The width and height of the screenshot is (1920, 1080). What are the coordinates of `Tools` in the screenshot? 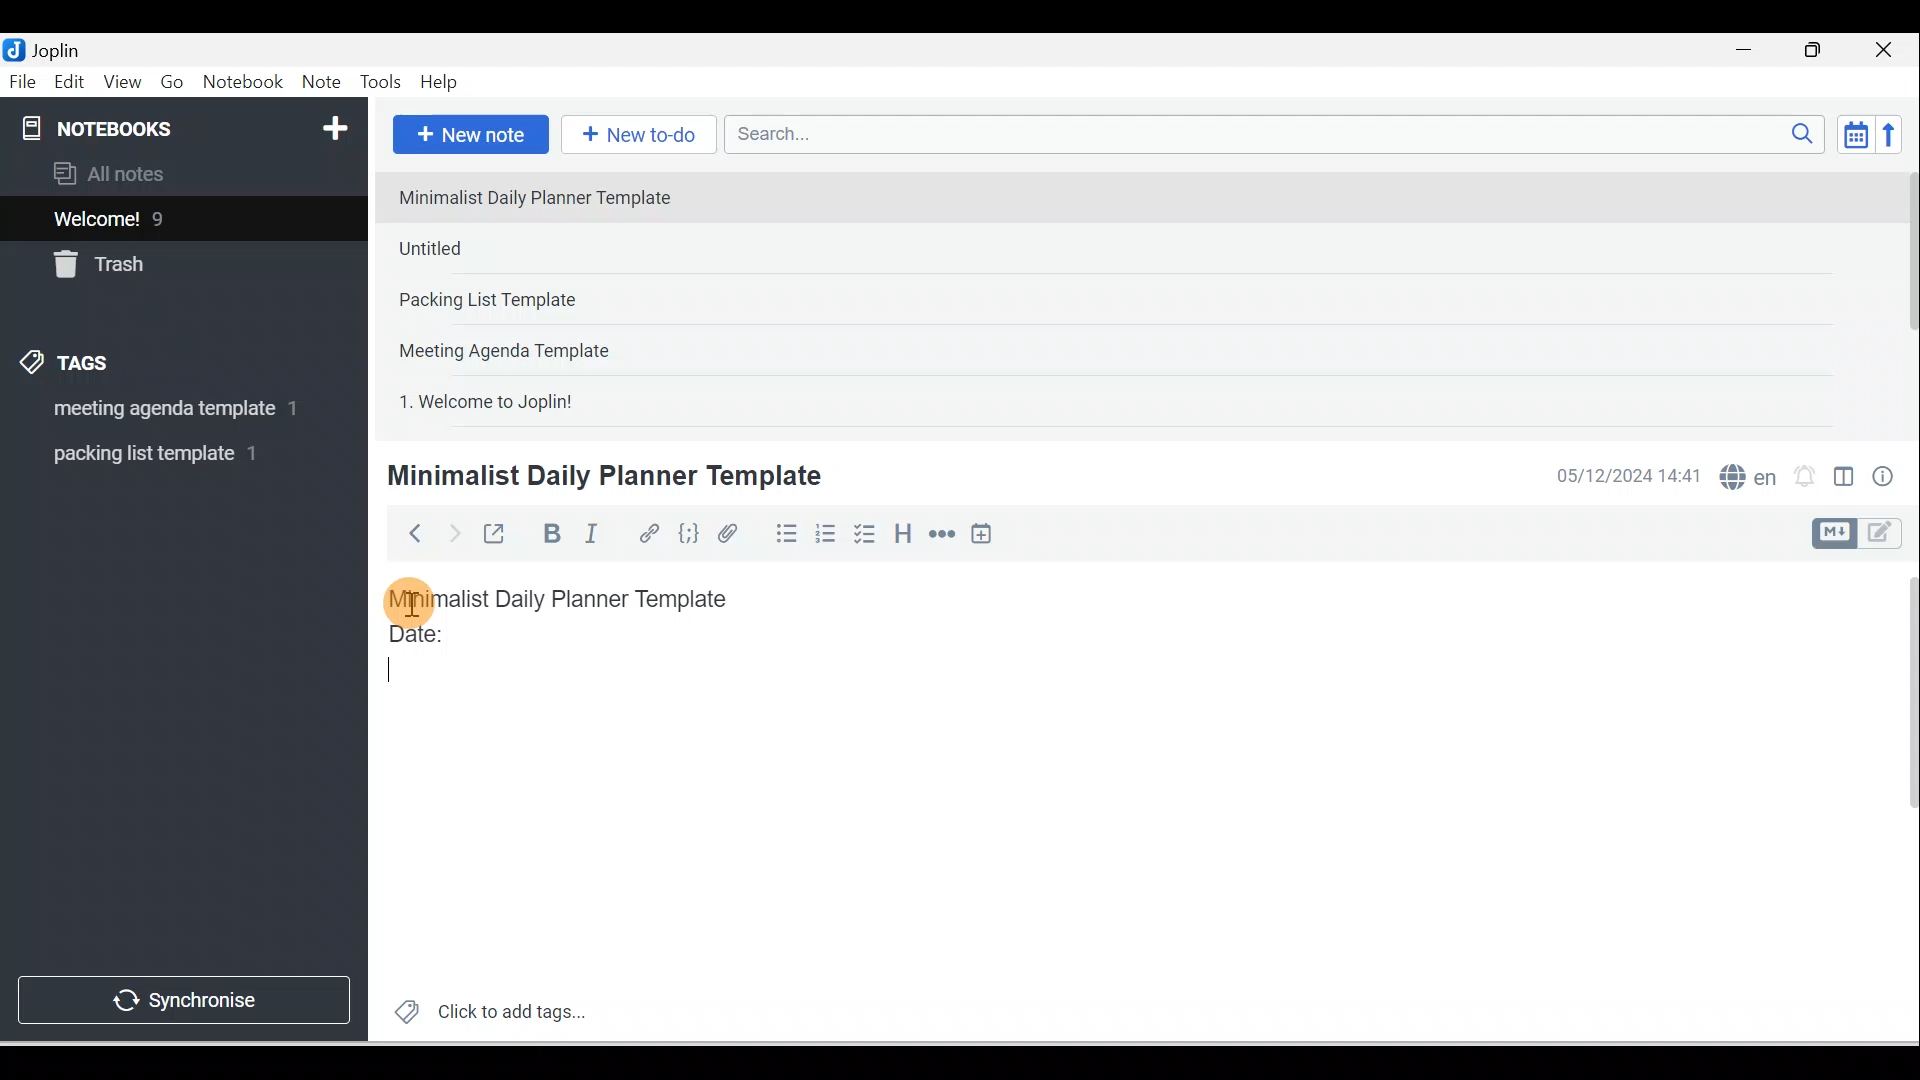 It's located at (380, 82).